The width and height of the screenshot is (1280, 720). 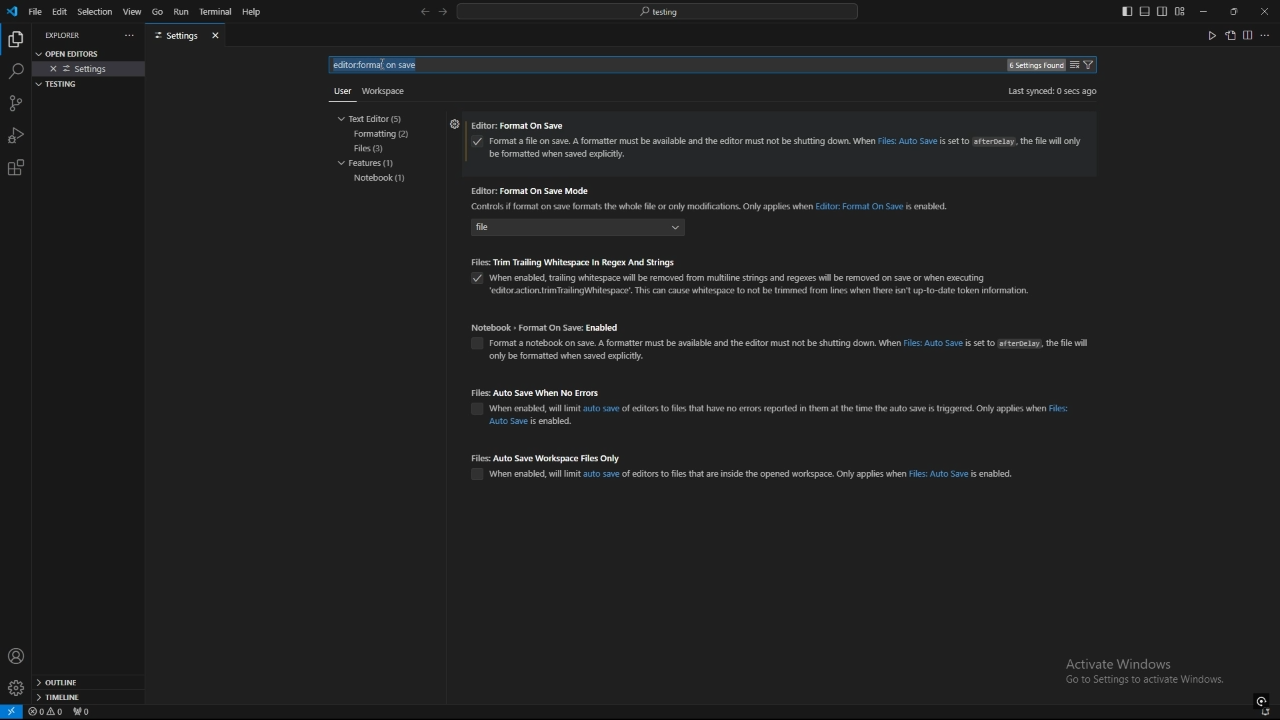 I want to click on profile, so click(x=16, y=656).